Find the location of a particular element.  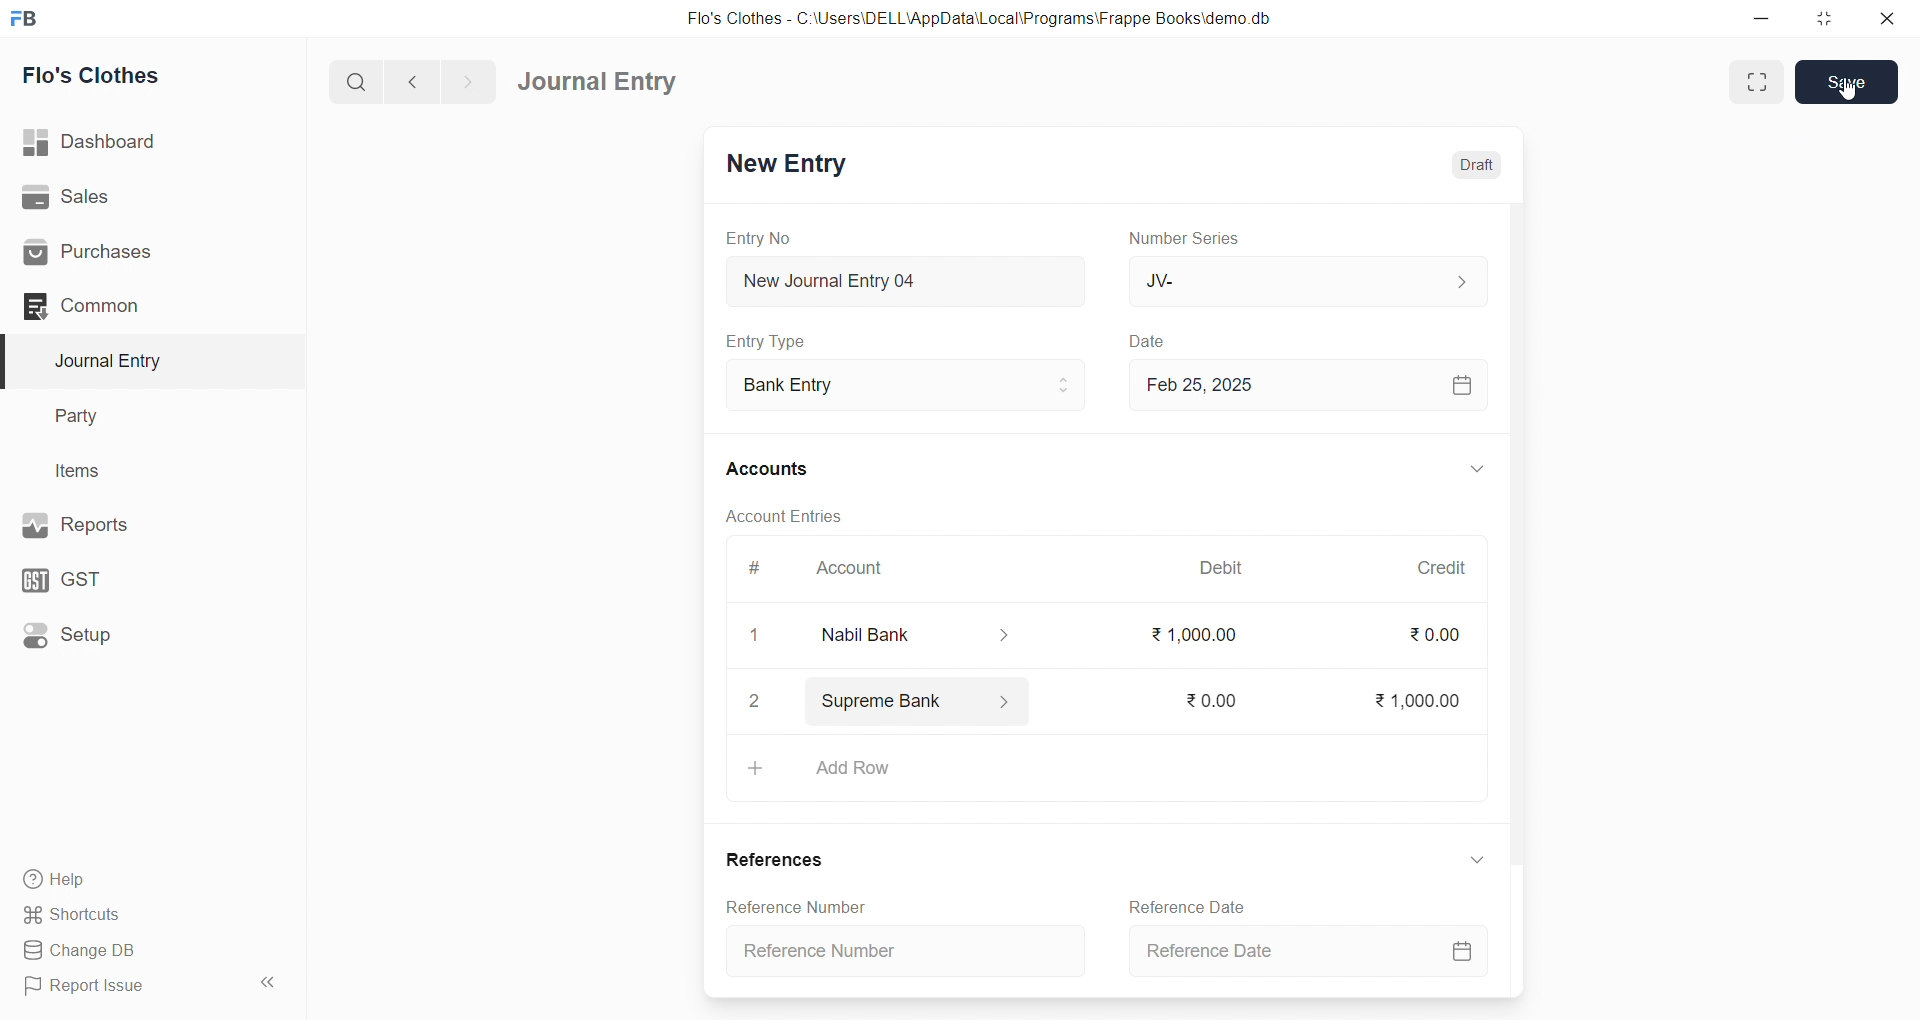

Scroll bar is located at coordinates (1513, 599).